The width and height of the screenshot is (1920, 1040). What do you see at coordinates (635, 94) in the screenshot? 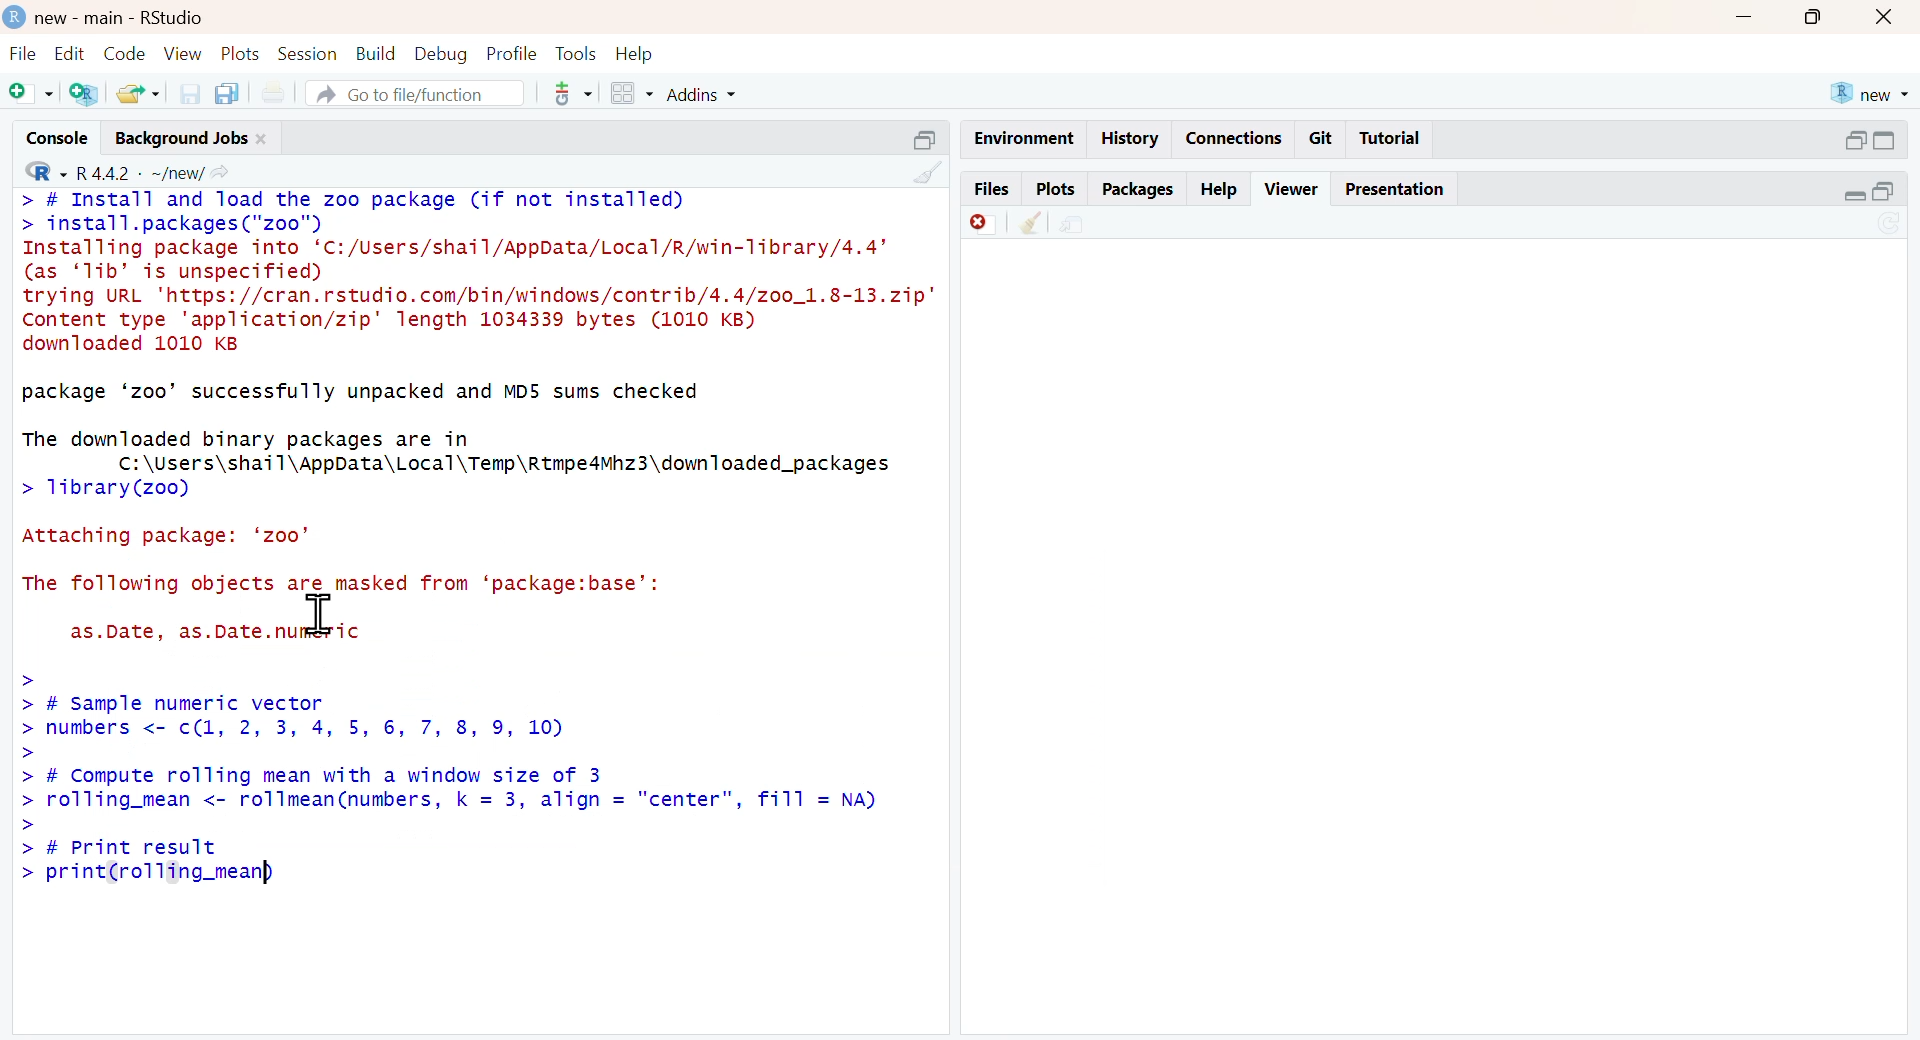
I see `grid` at bounding box center [635, 94].